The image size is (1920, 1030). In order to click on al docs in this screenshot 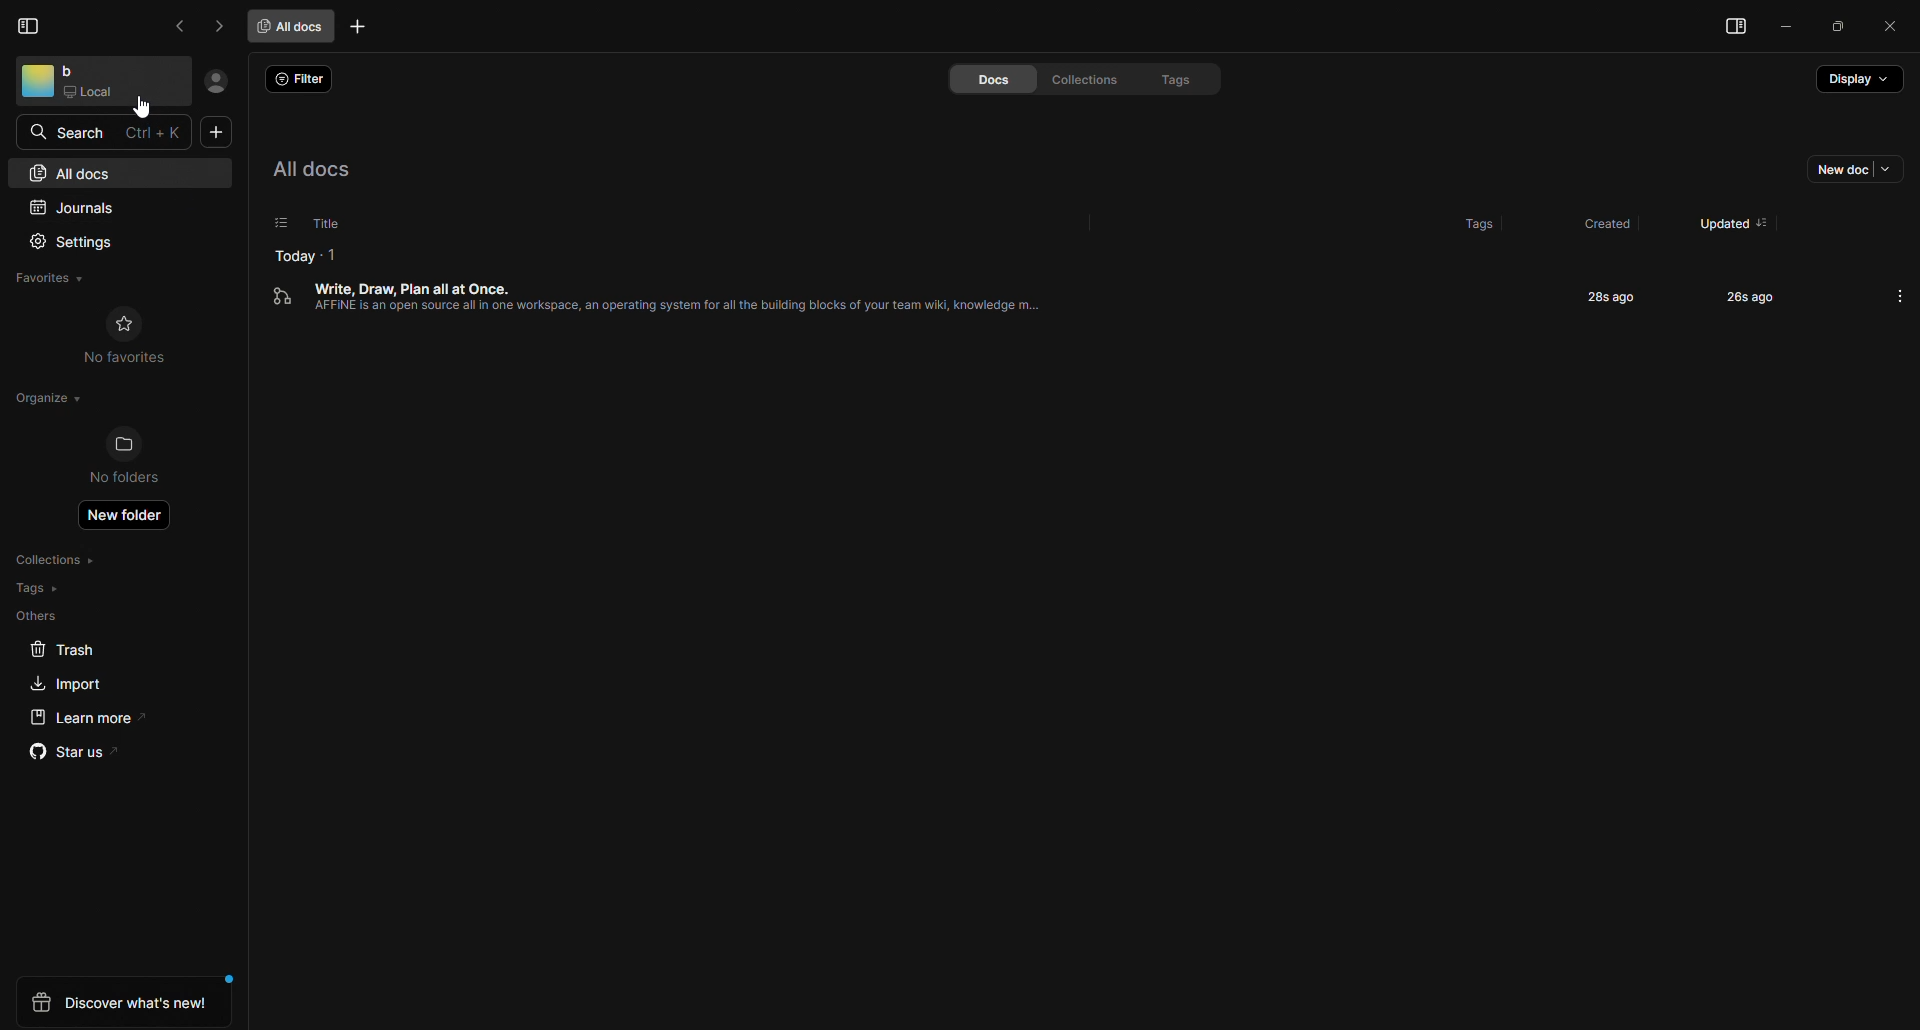, I will do `click(326, 169)`.